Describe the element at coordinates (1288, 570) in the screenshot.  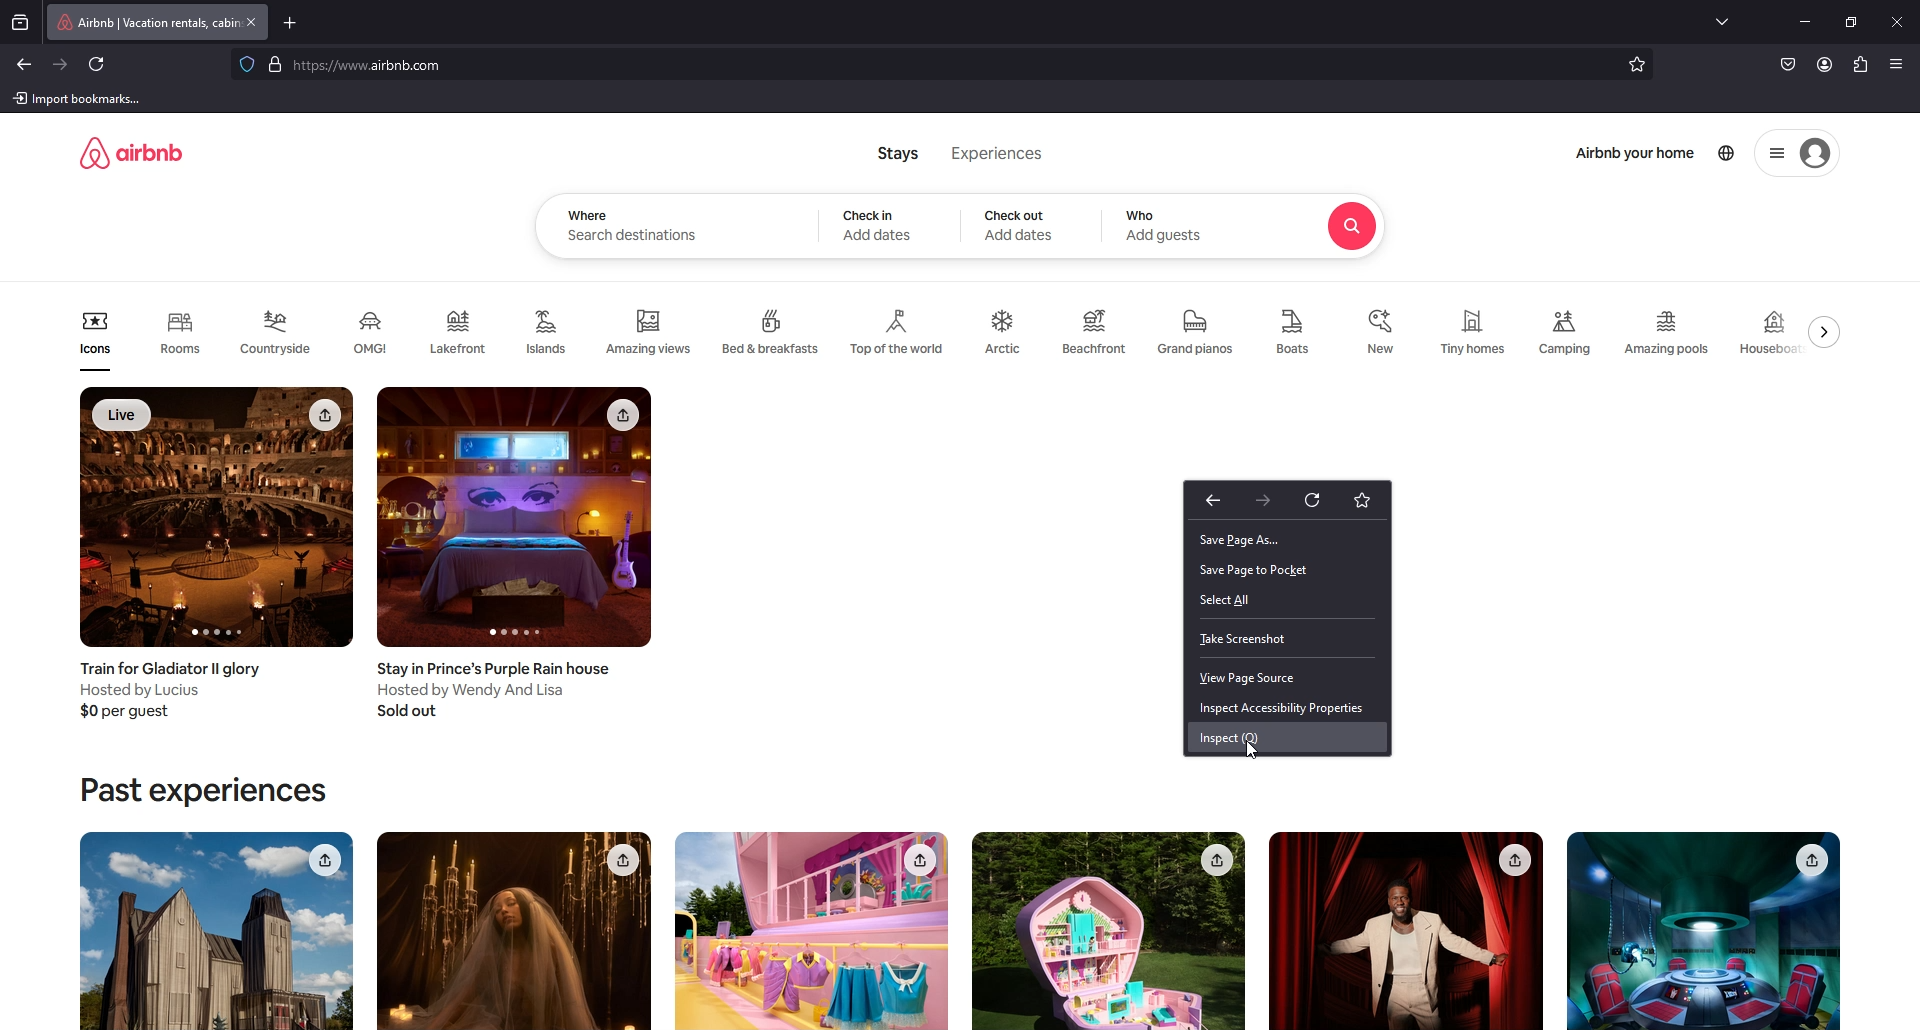
I see `save page to pocket` at that location.